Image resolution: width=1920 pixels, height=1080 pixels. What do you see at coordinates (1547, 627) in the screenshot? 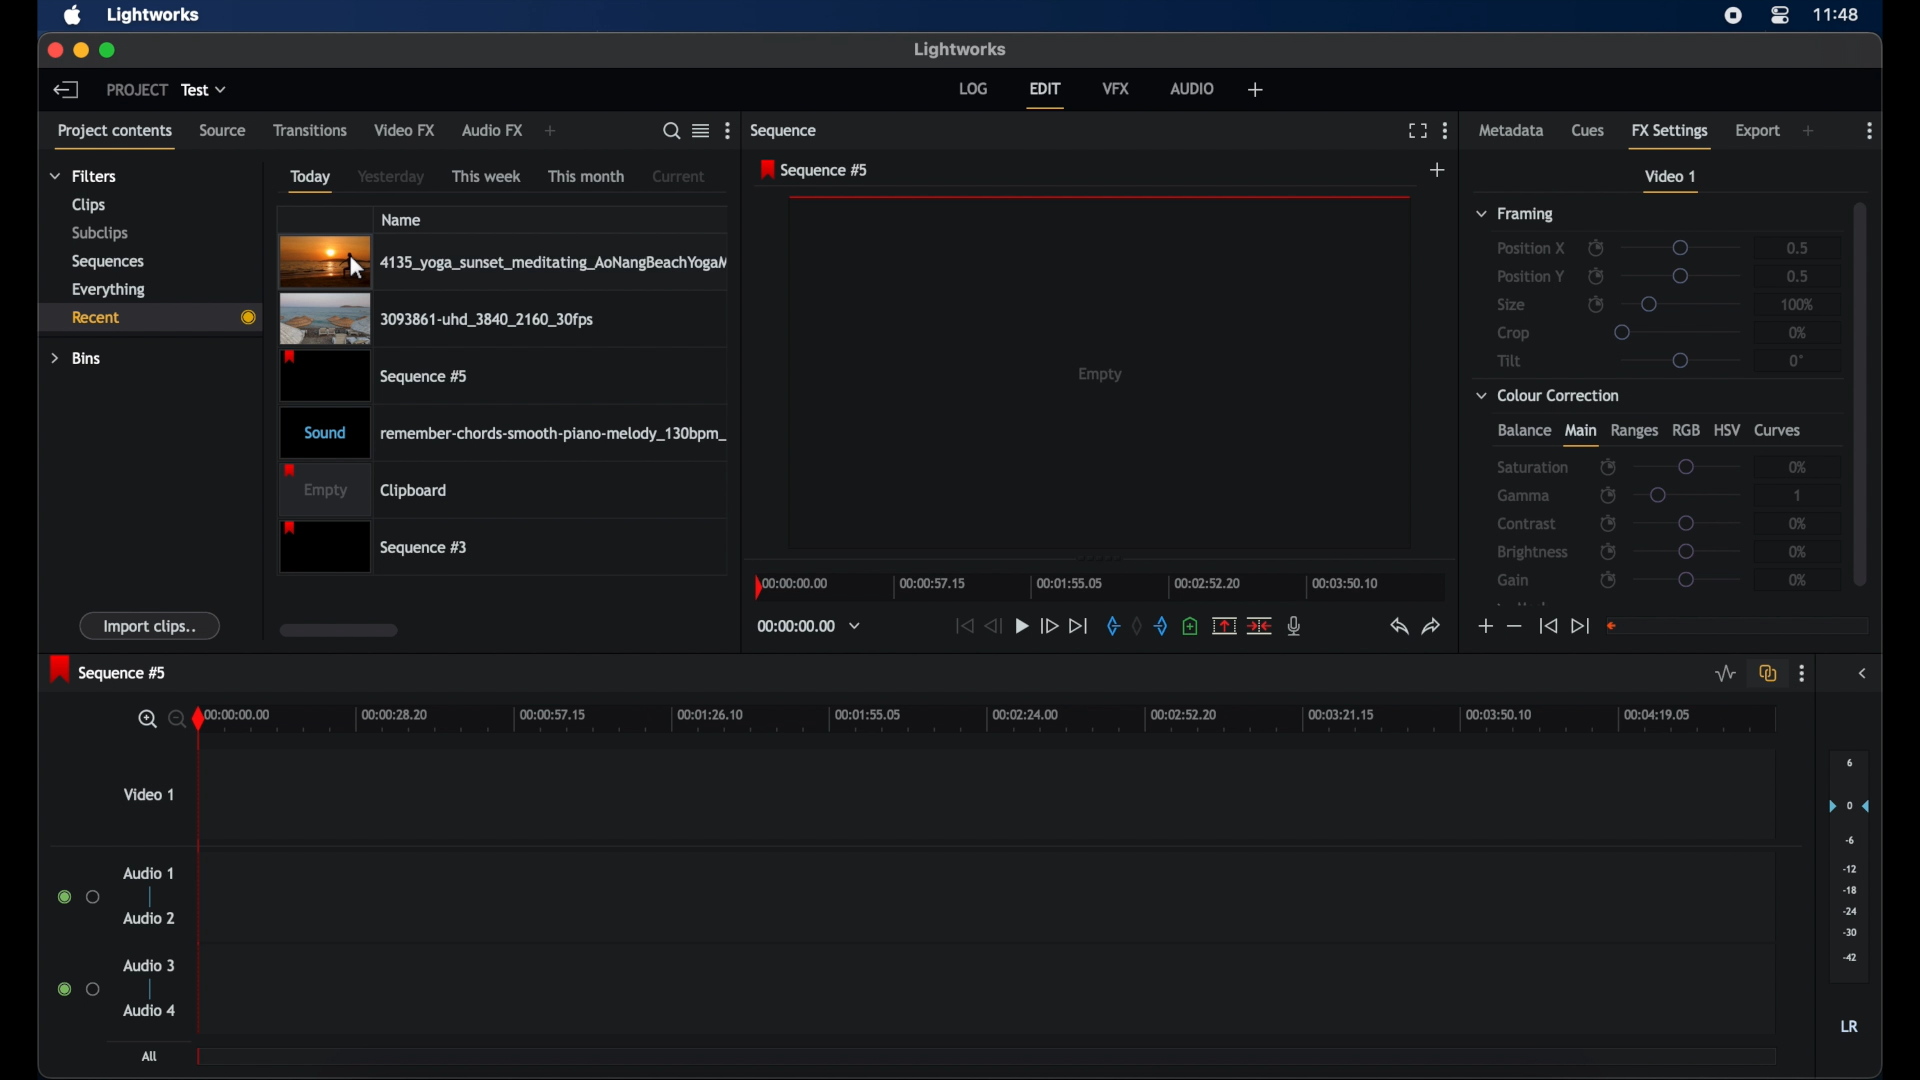
I see `jump to start` at bounding box center [1547, 627].